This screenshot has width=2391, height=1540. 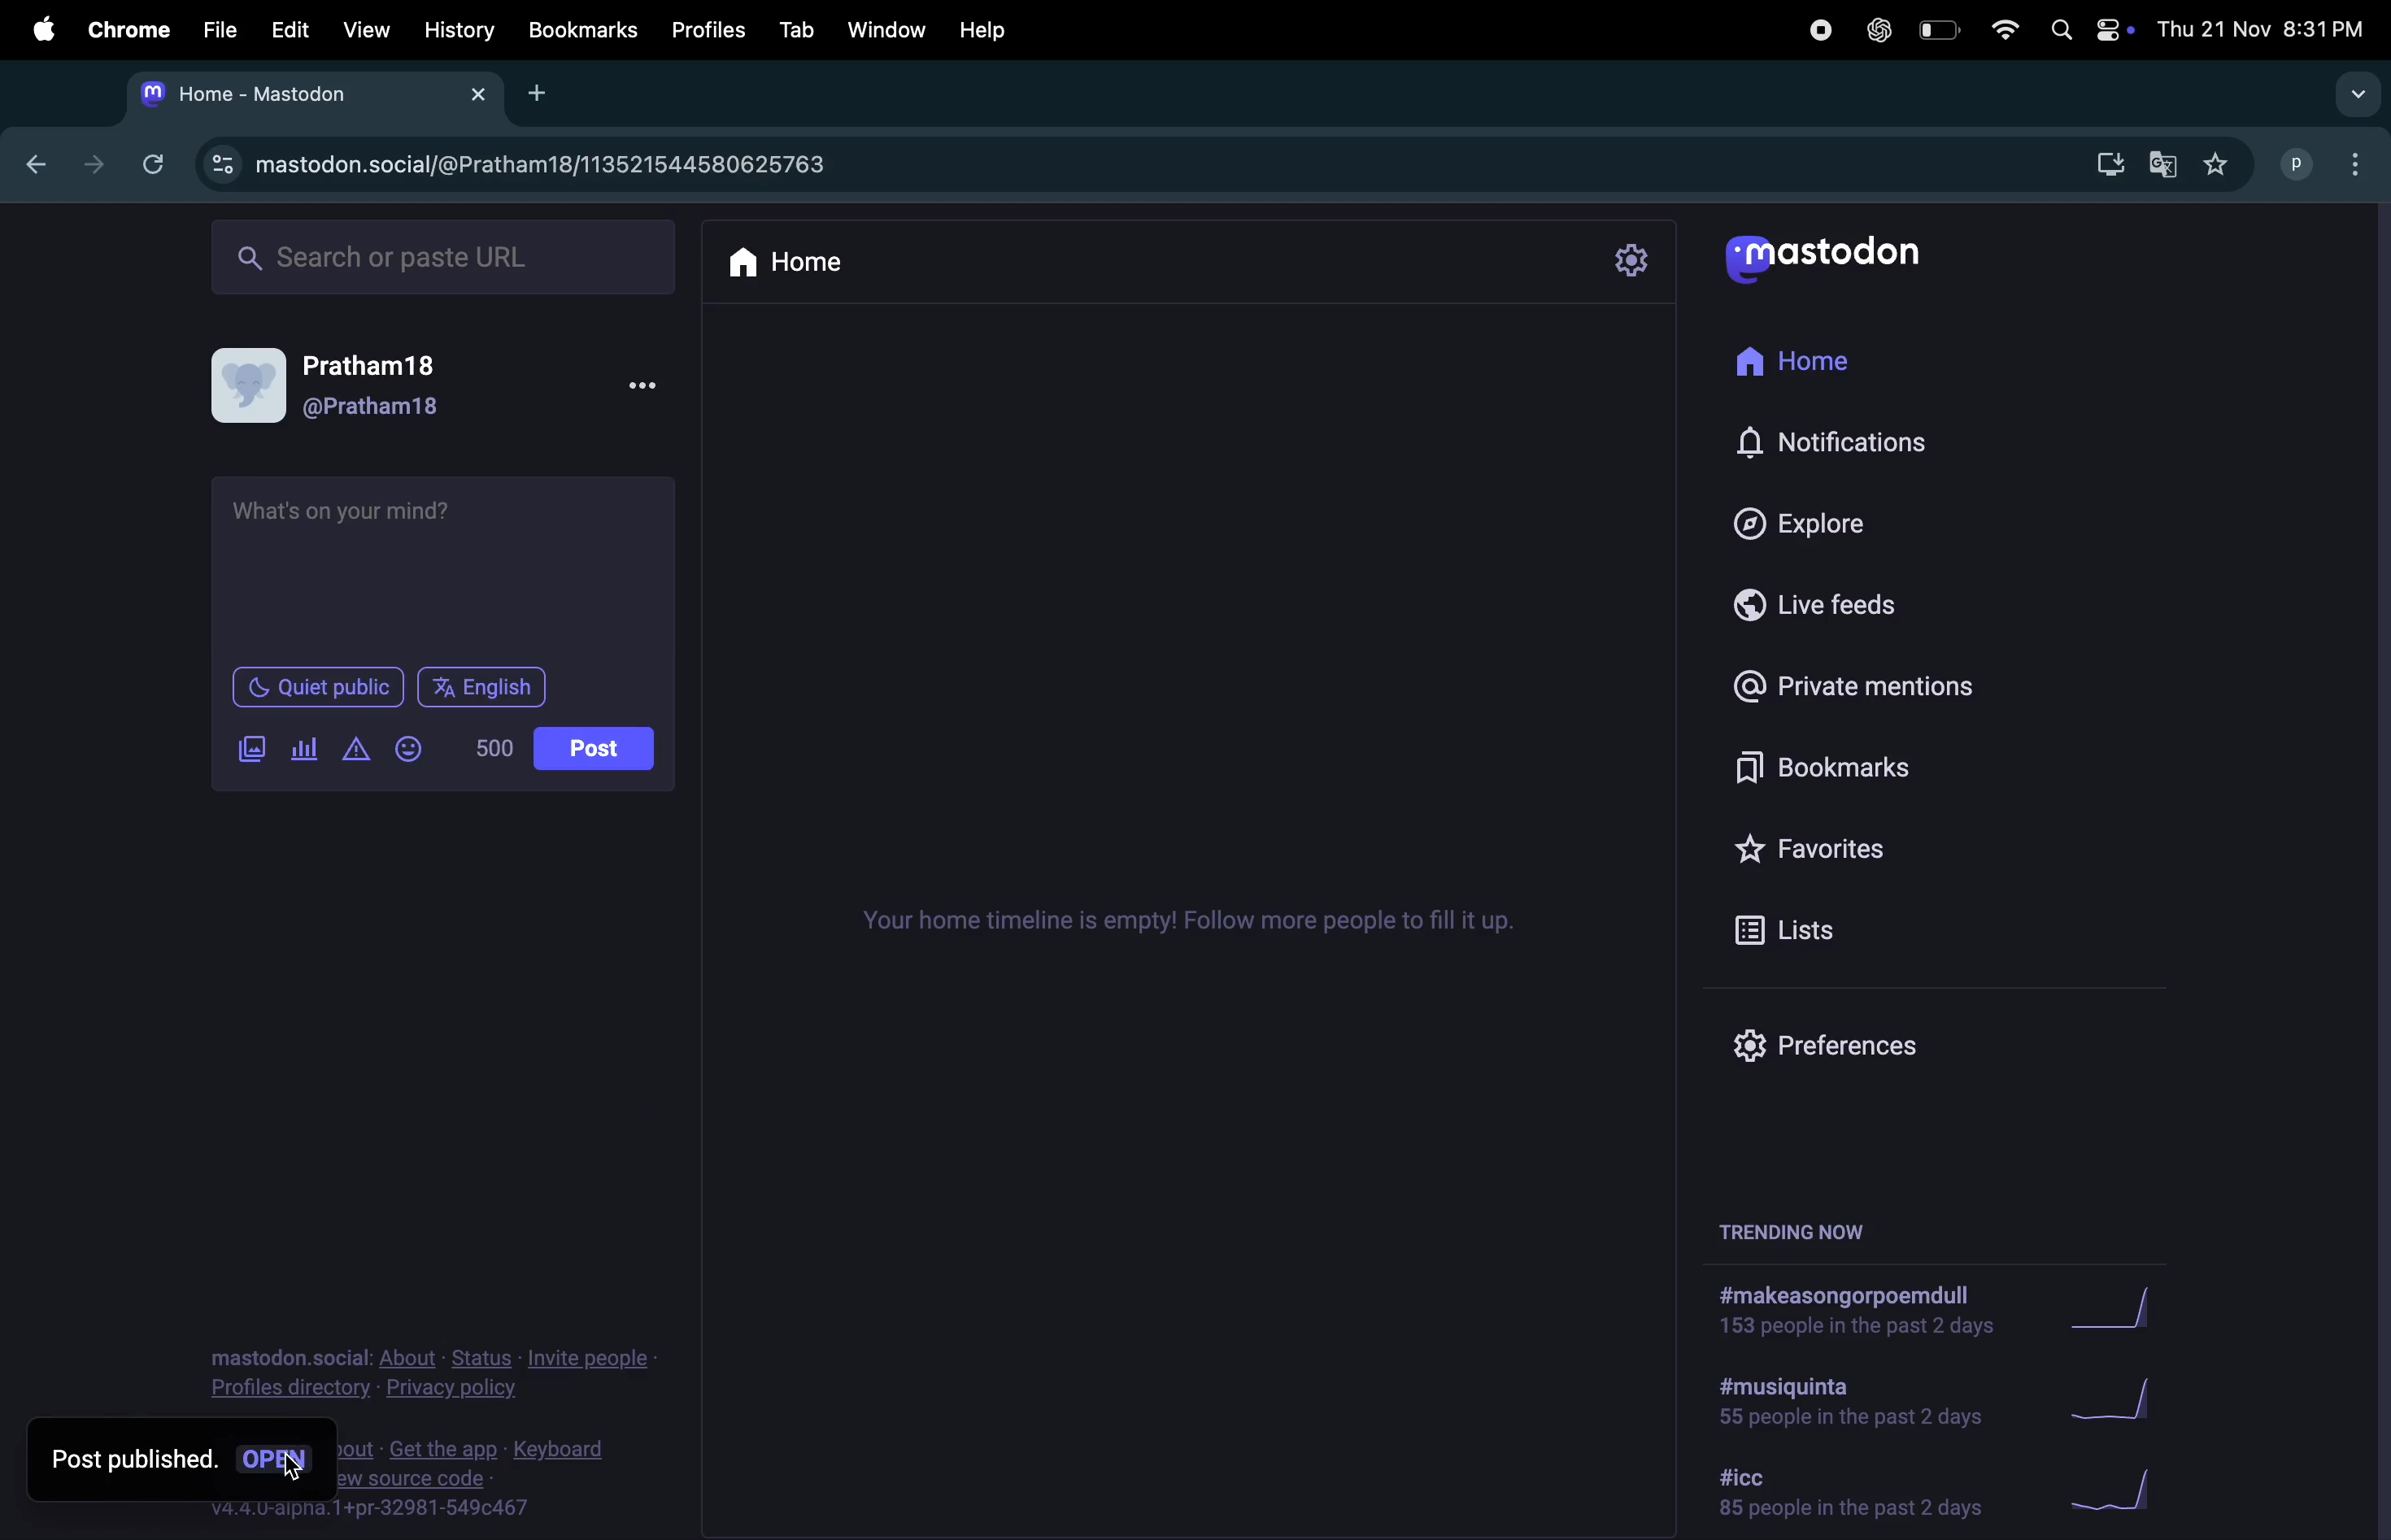 What do you see at coordinates (440, 565) in the screenshot?
I see `textbox` at bounding box center [440, 565].